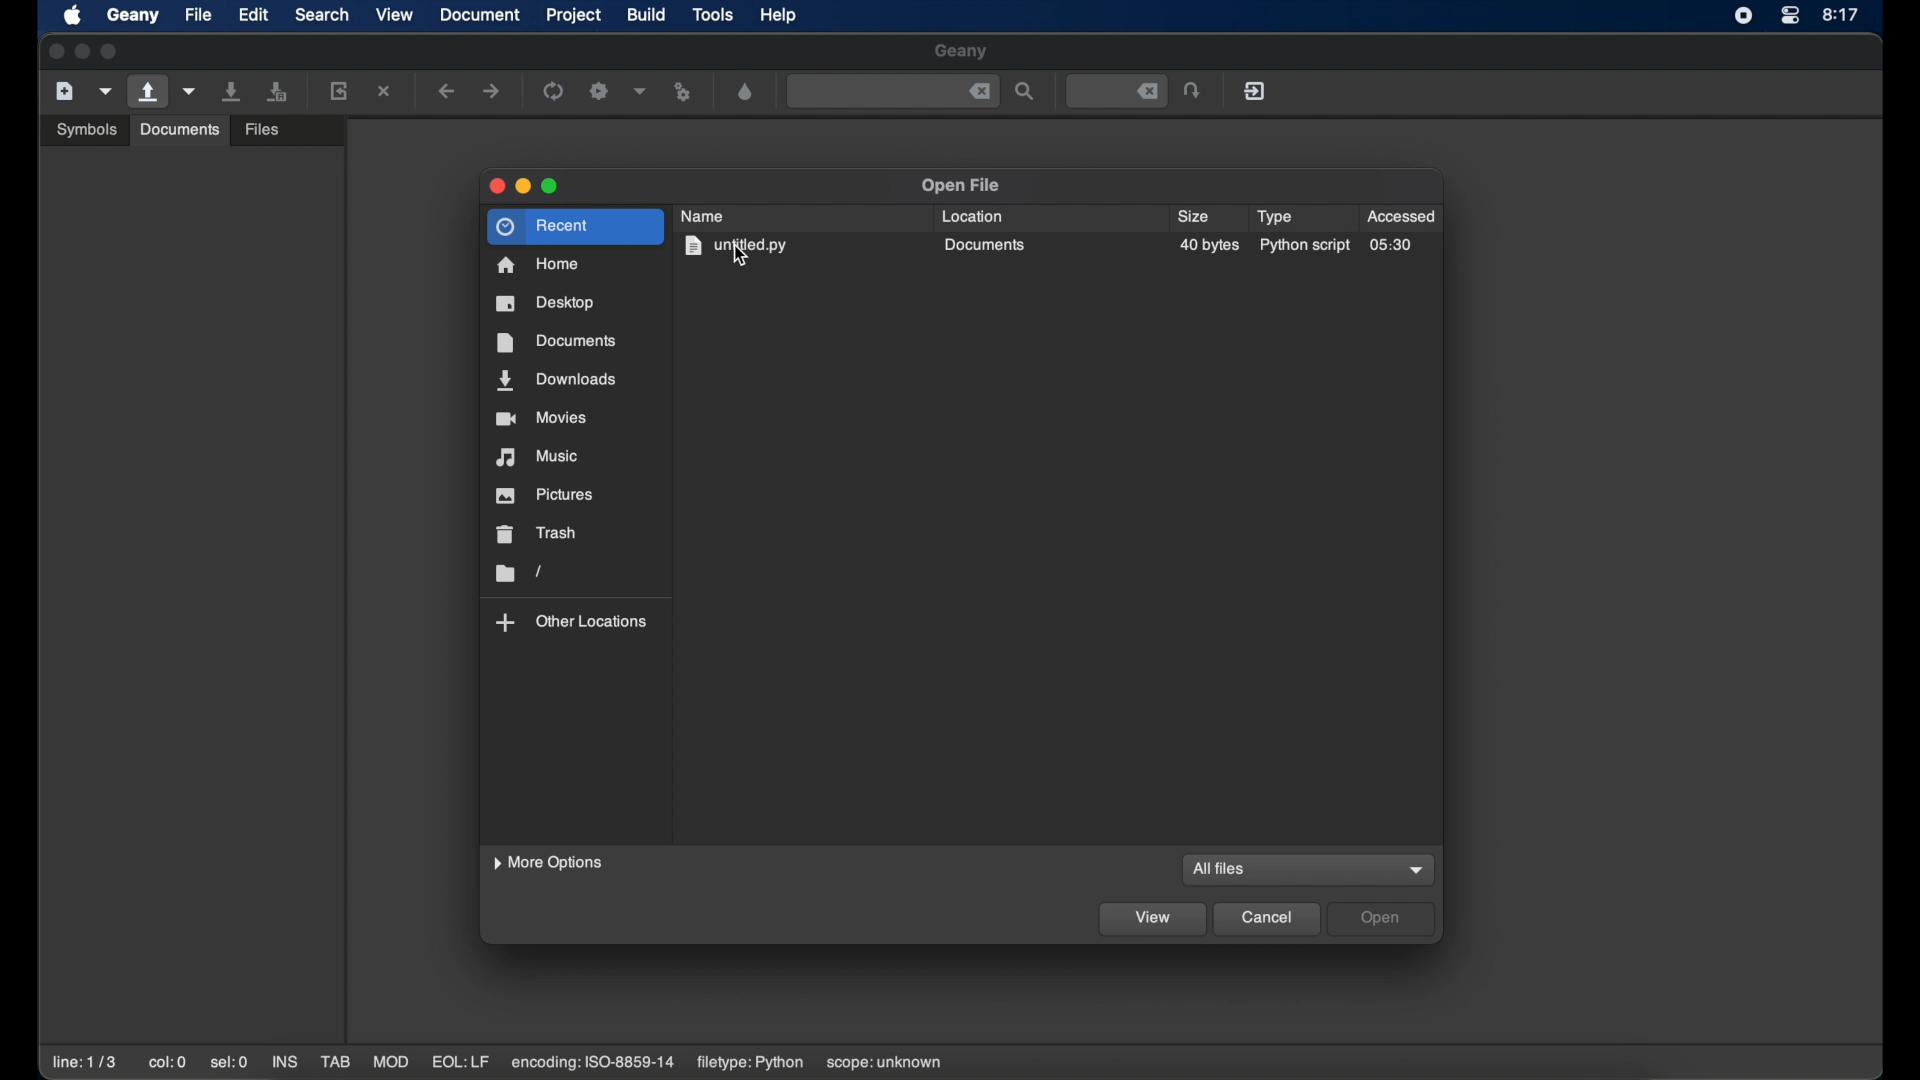 This screenshot has width=1920, height=1080. What do you see at coordinates (1392, 246) in the screenshot?
I see `5.30` at bounding box center [1392, 246].